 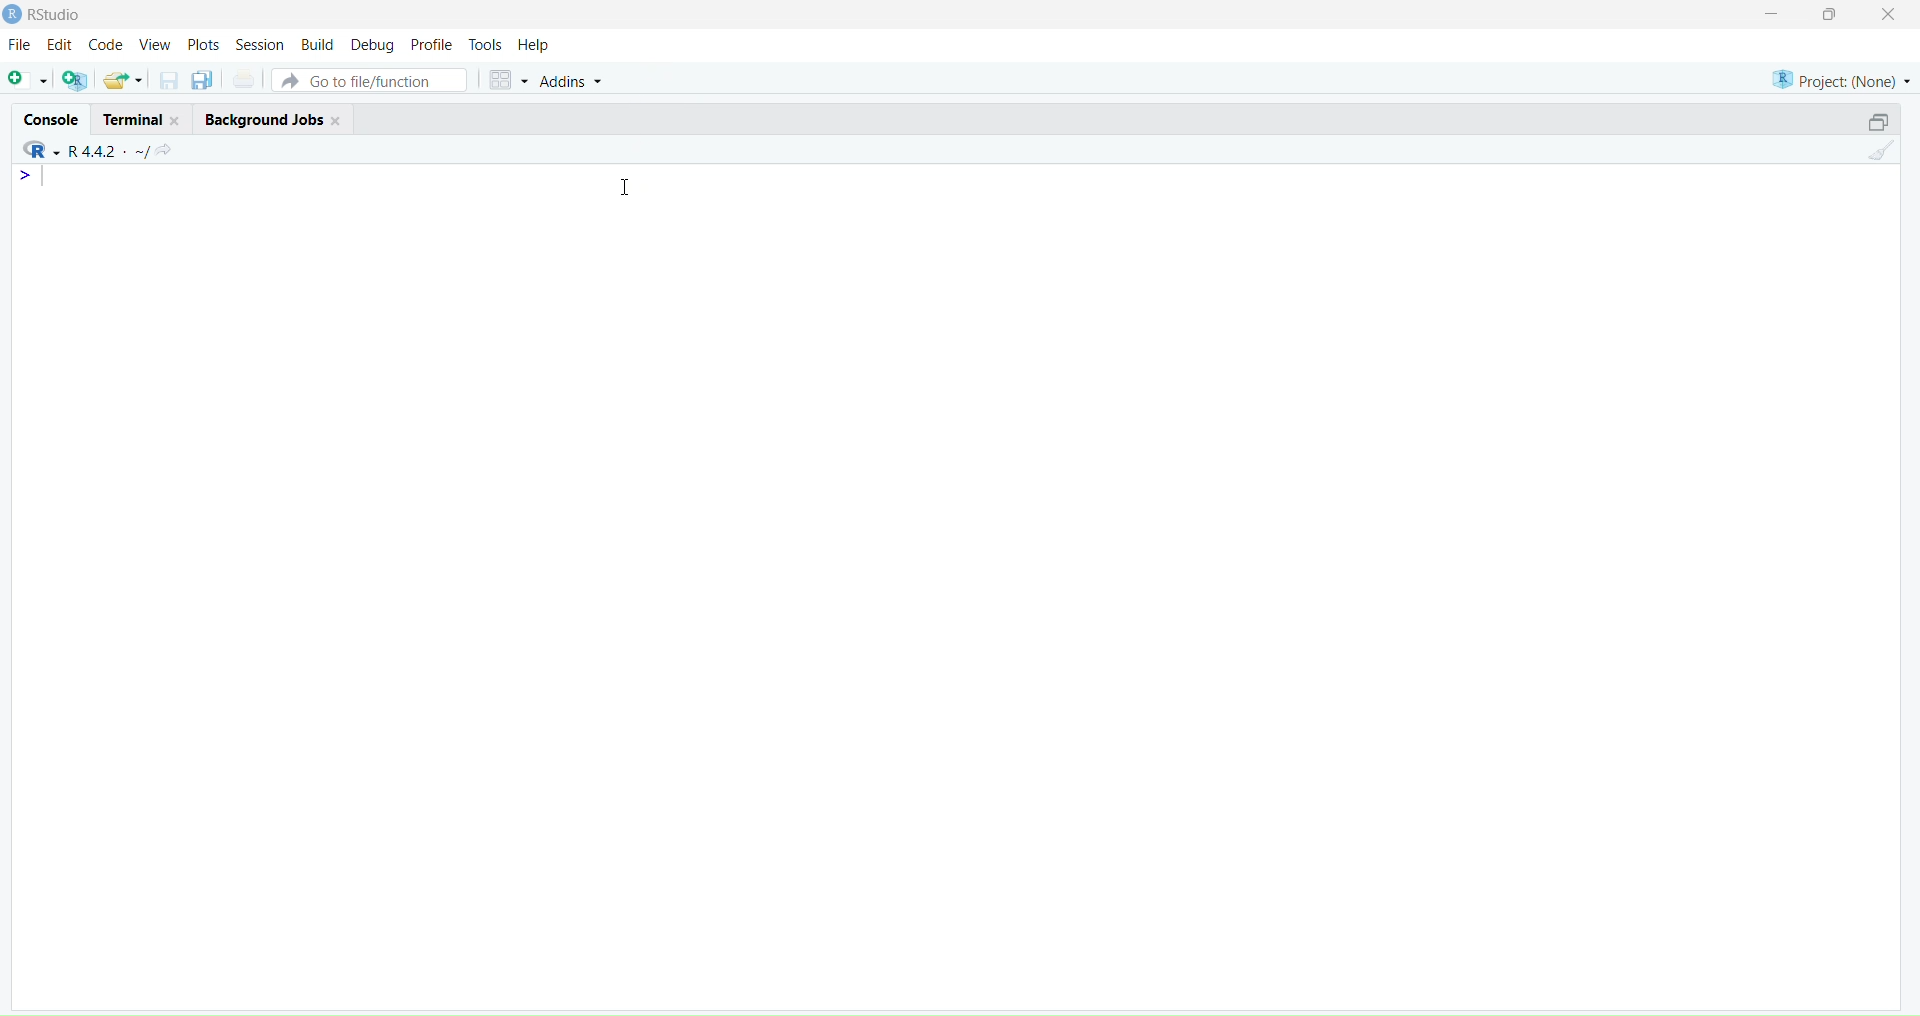 I want to click on collapse, so click(x=1881, y=121).